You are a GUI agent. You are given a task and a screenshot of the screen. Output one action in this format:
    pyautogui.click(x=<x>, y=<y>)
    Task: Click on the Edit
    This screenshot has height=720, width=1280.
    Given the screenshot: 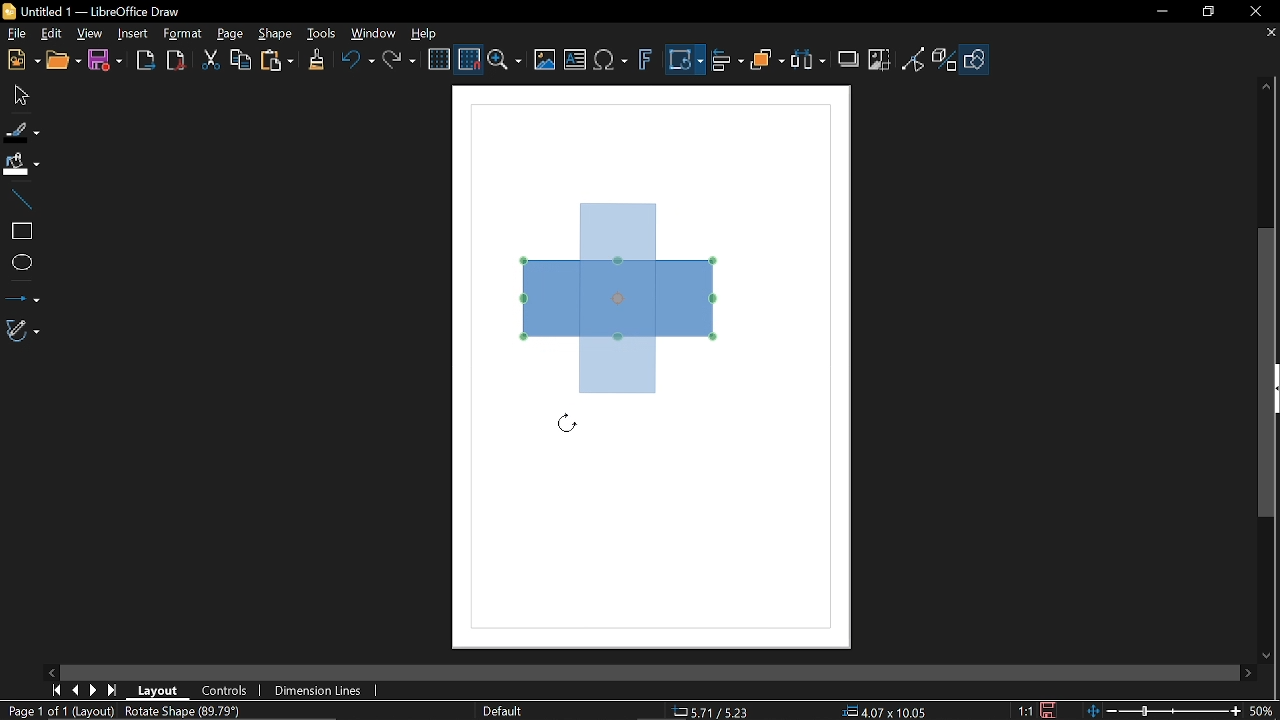 What is the action you would take?
    pyautogui.click(x=50, y=34)
    